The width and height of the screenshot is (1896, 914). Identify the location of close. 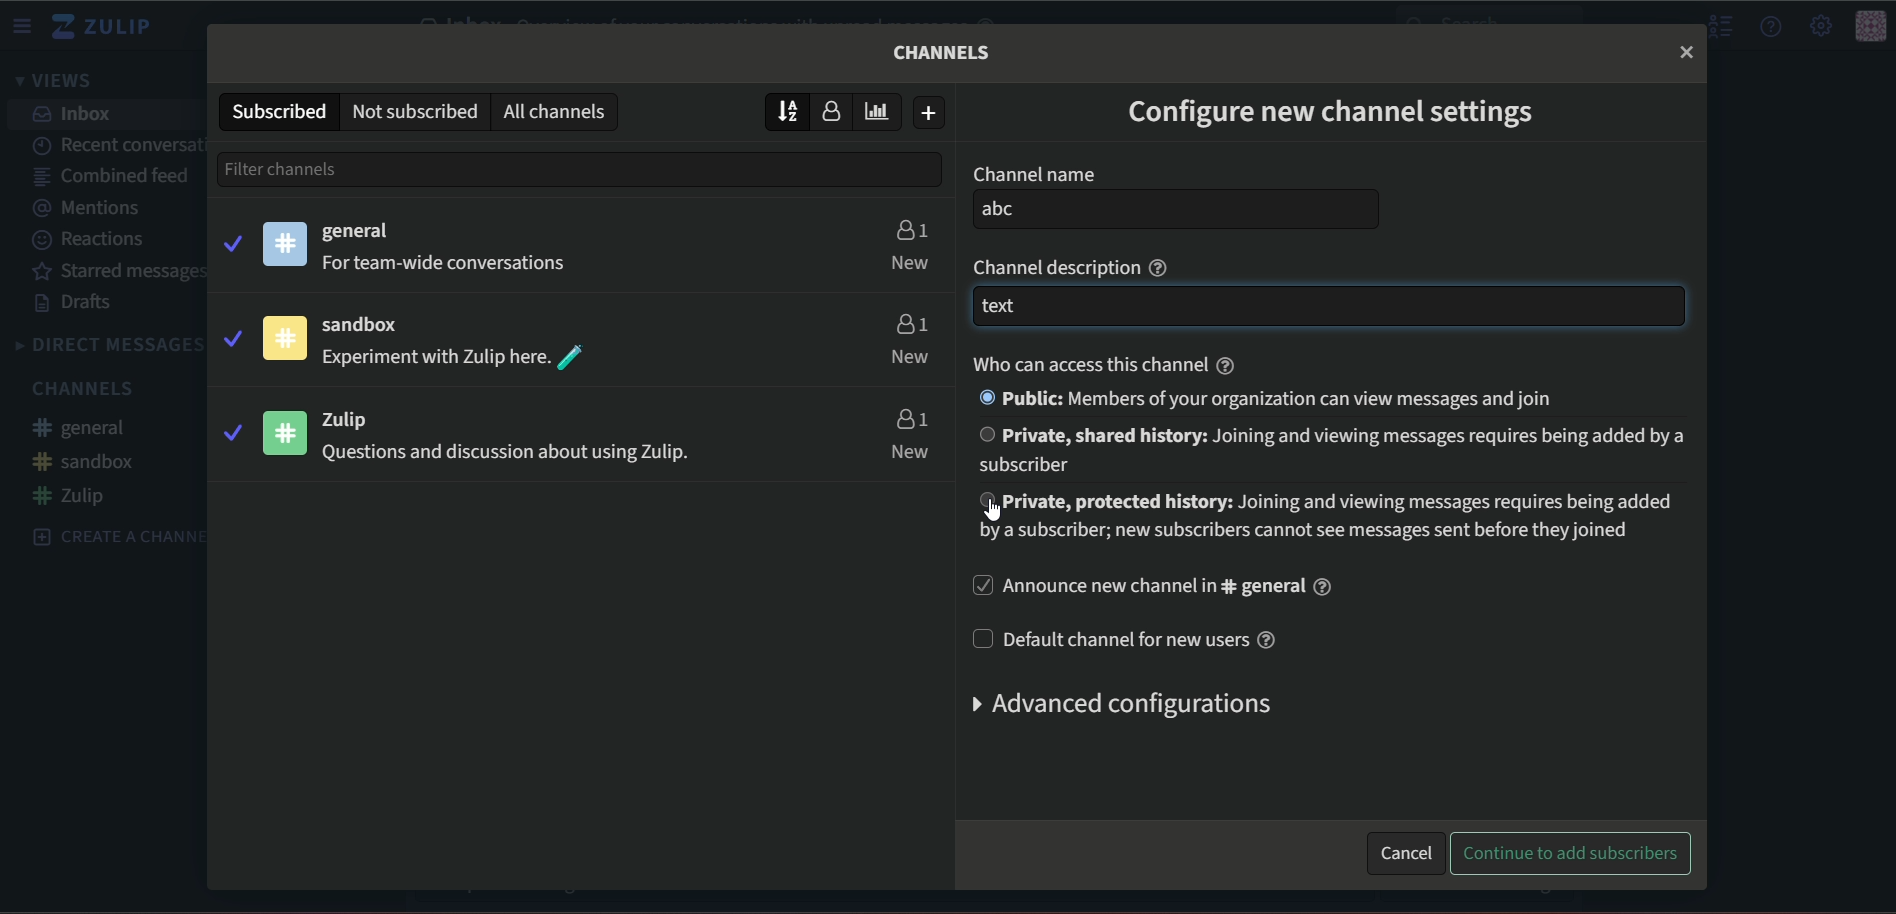
(1686, 51).